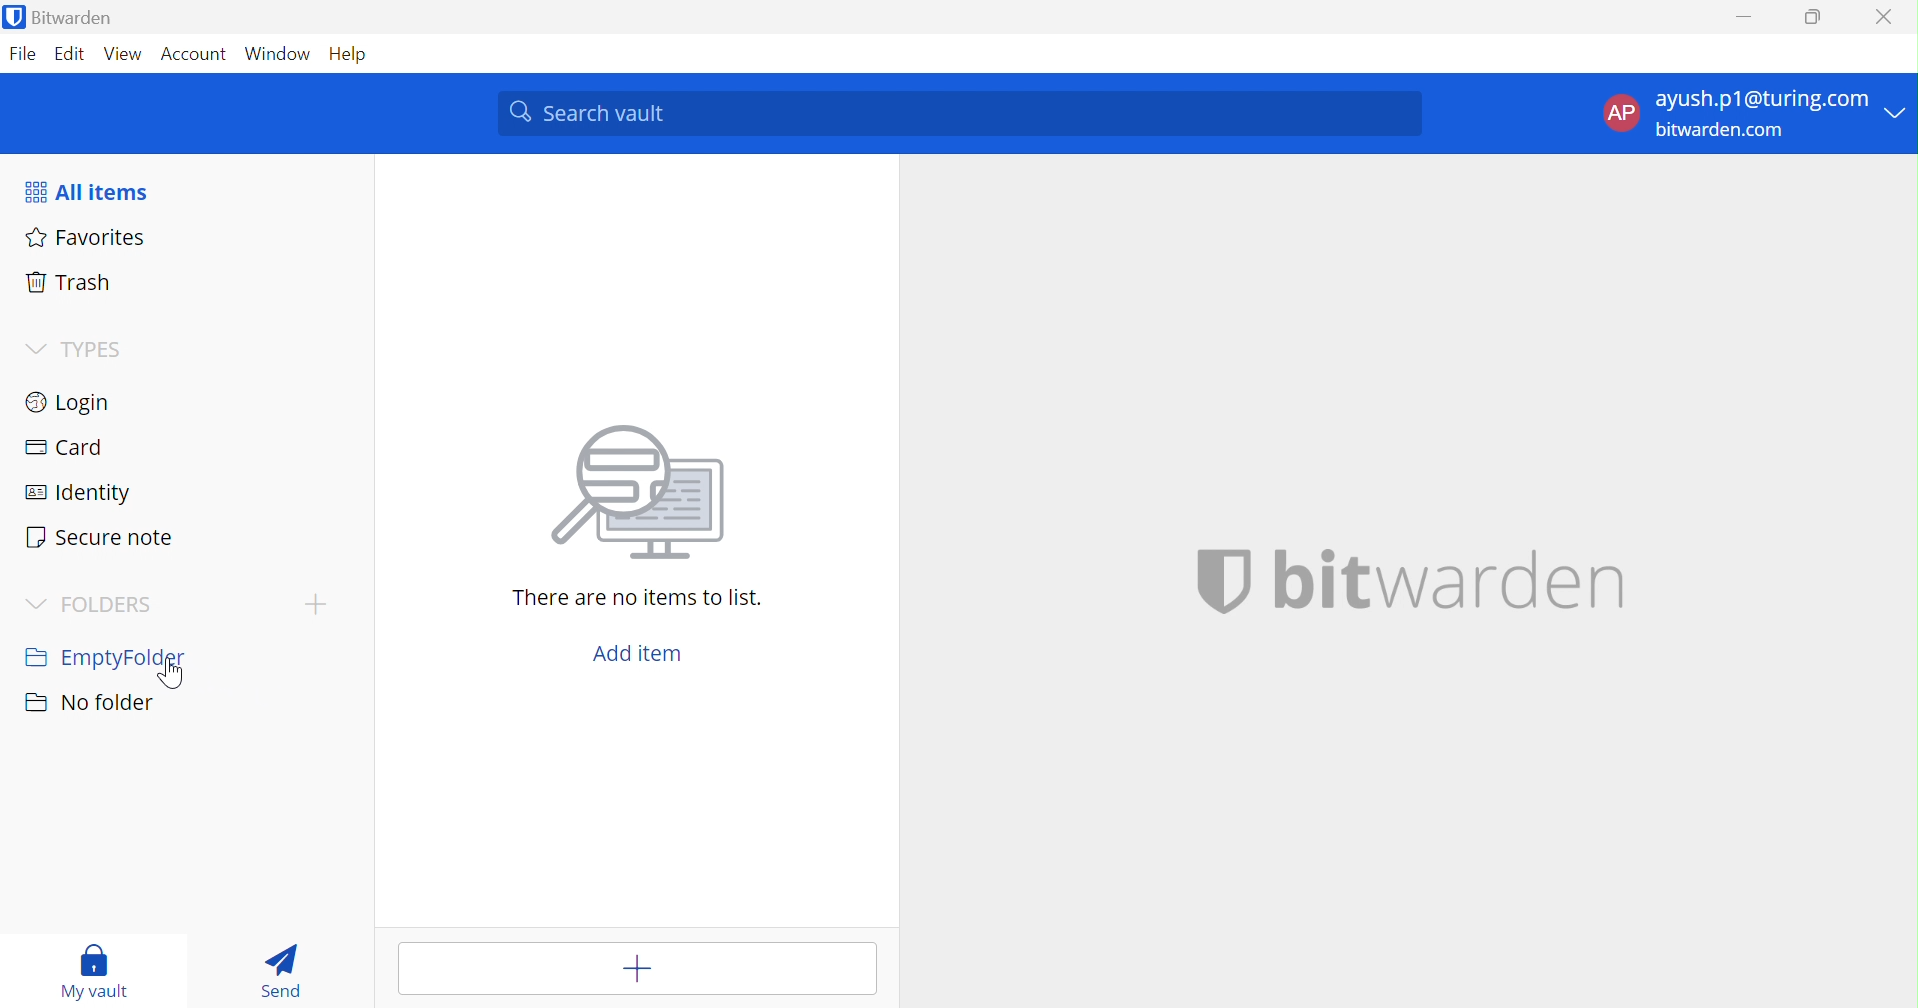  What do you see at coordinates (1884, 18) in the screenshot?
I see `Close` at bounding box center [1884, 18].